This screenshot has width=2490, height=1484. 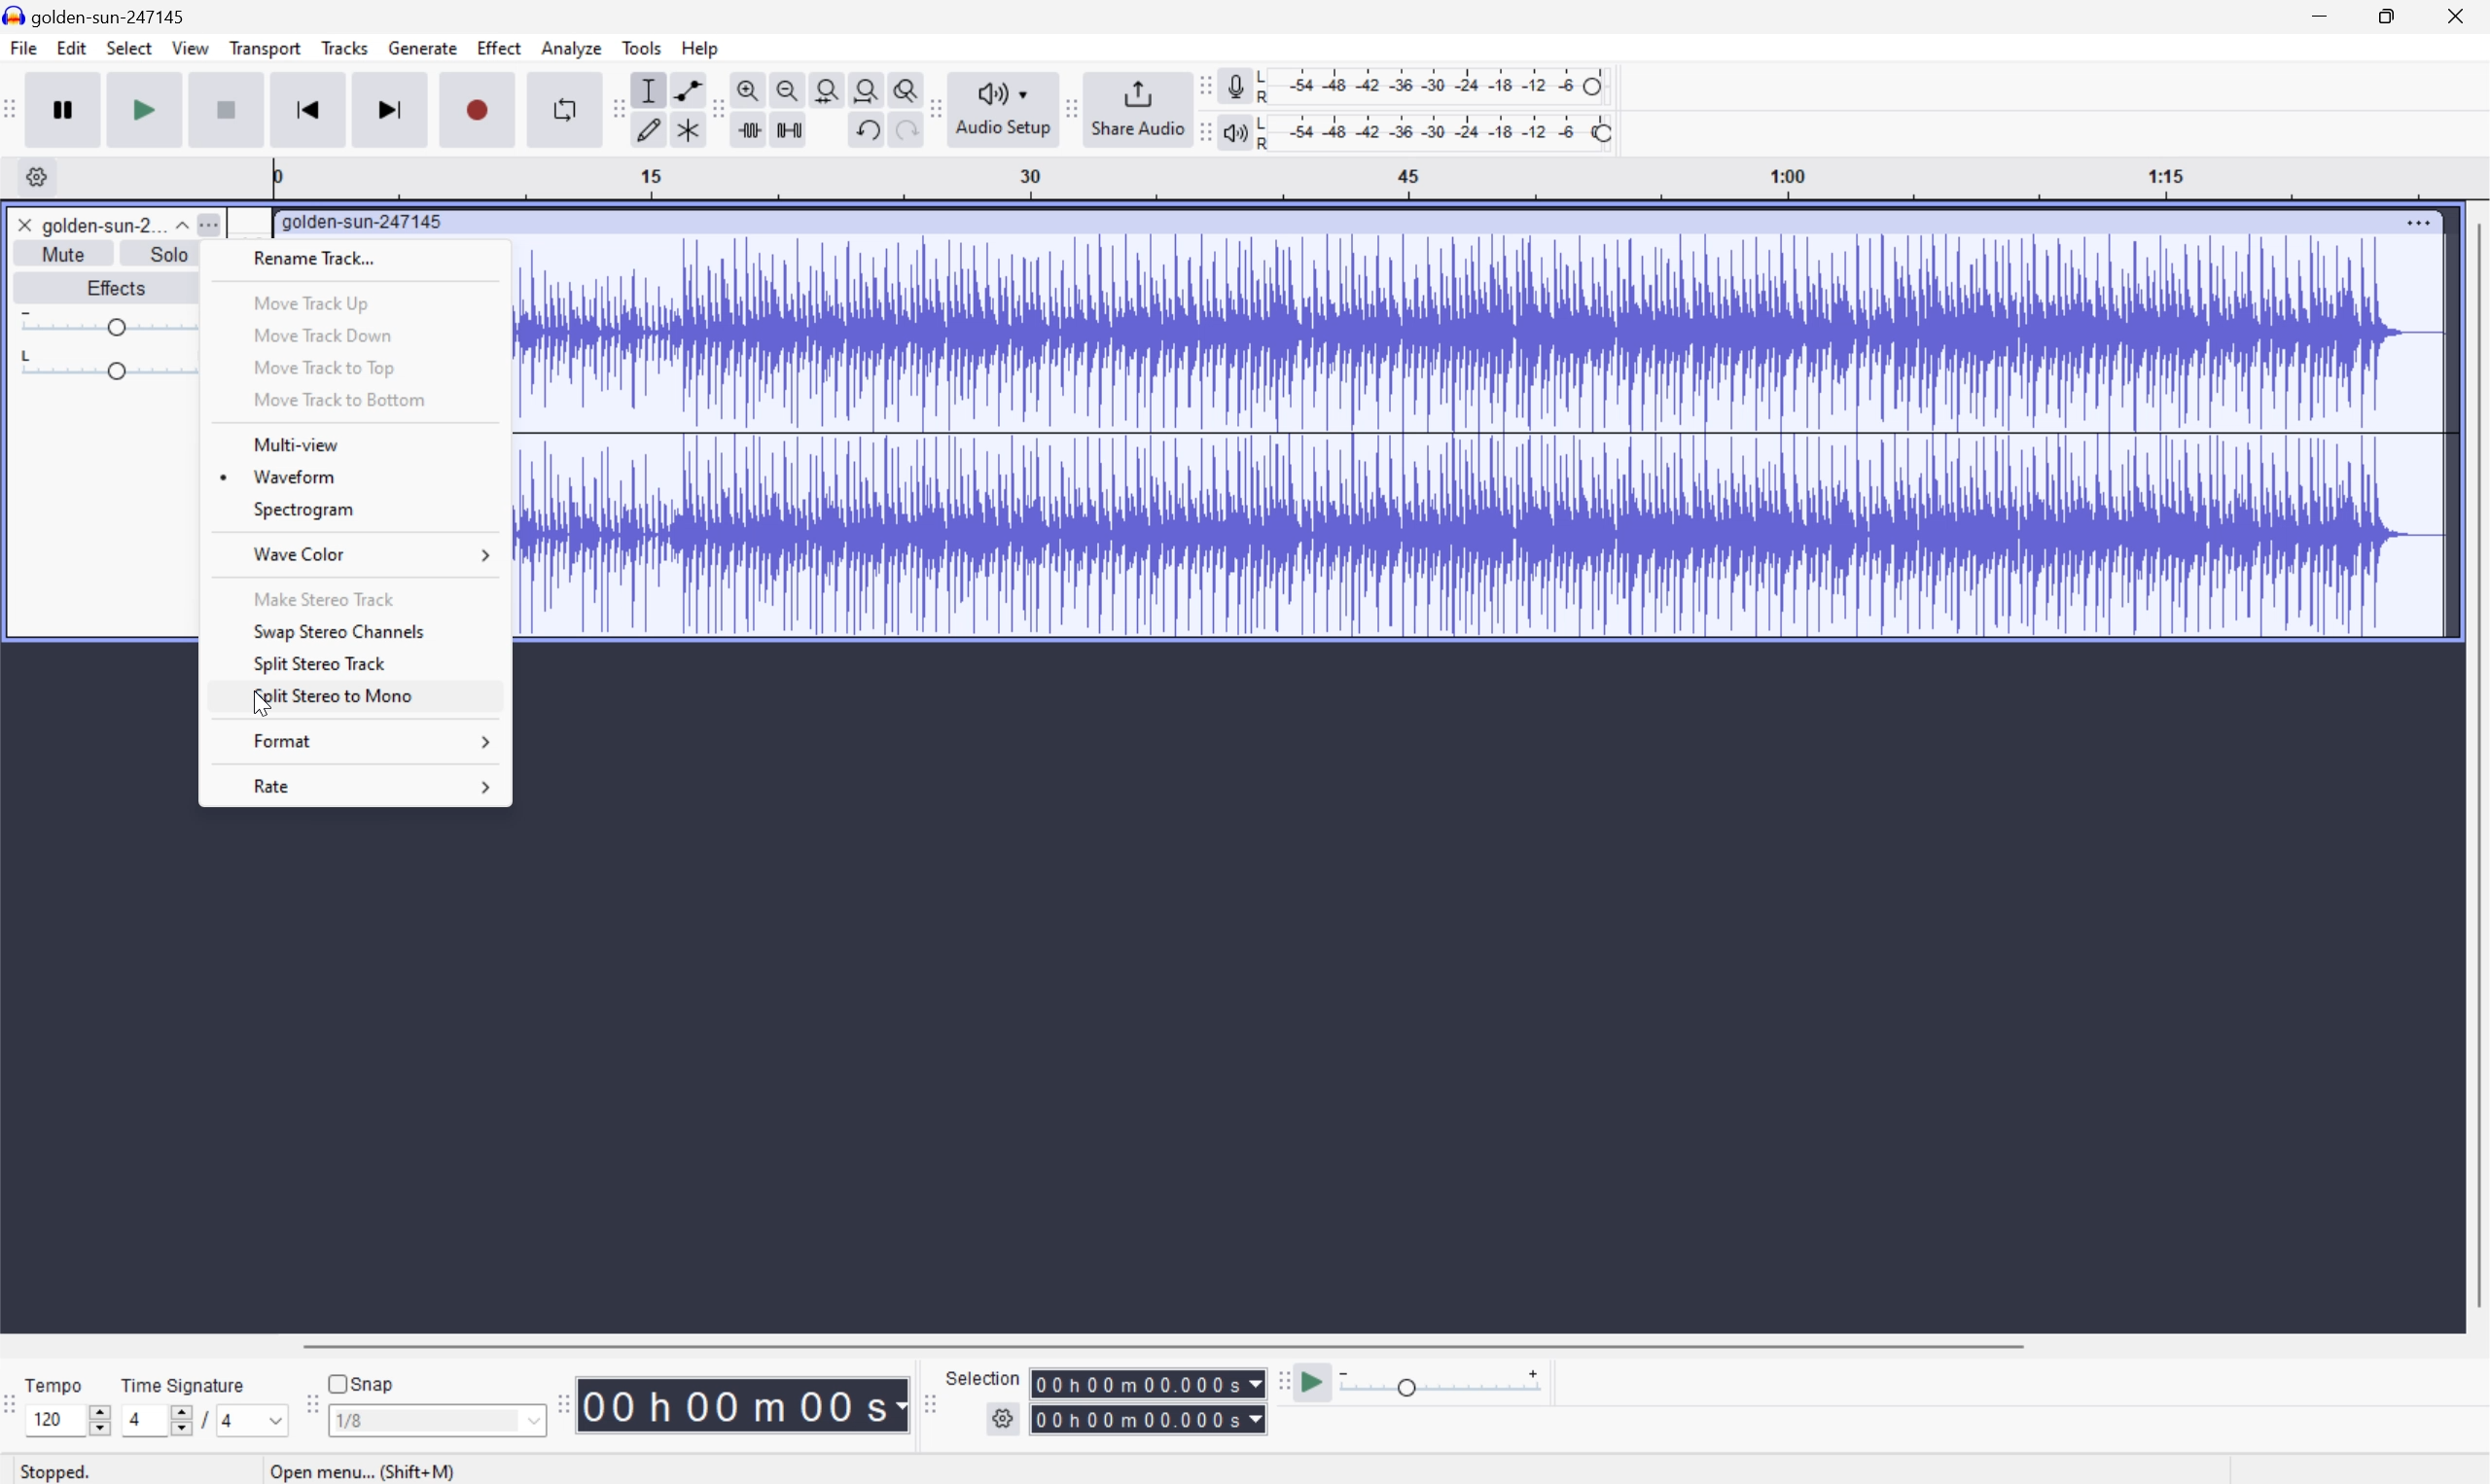 I want to click on golden-sun-247145, so click(x=369, y=220).